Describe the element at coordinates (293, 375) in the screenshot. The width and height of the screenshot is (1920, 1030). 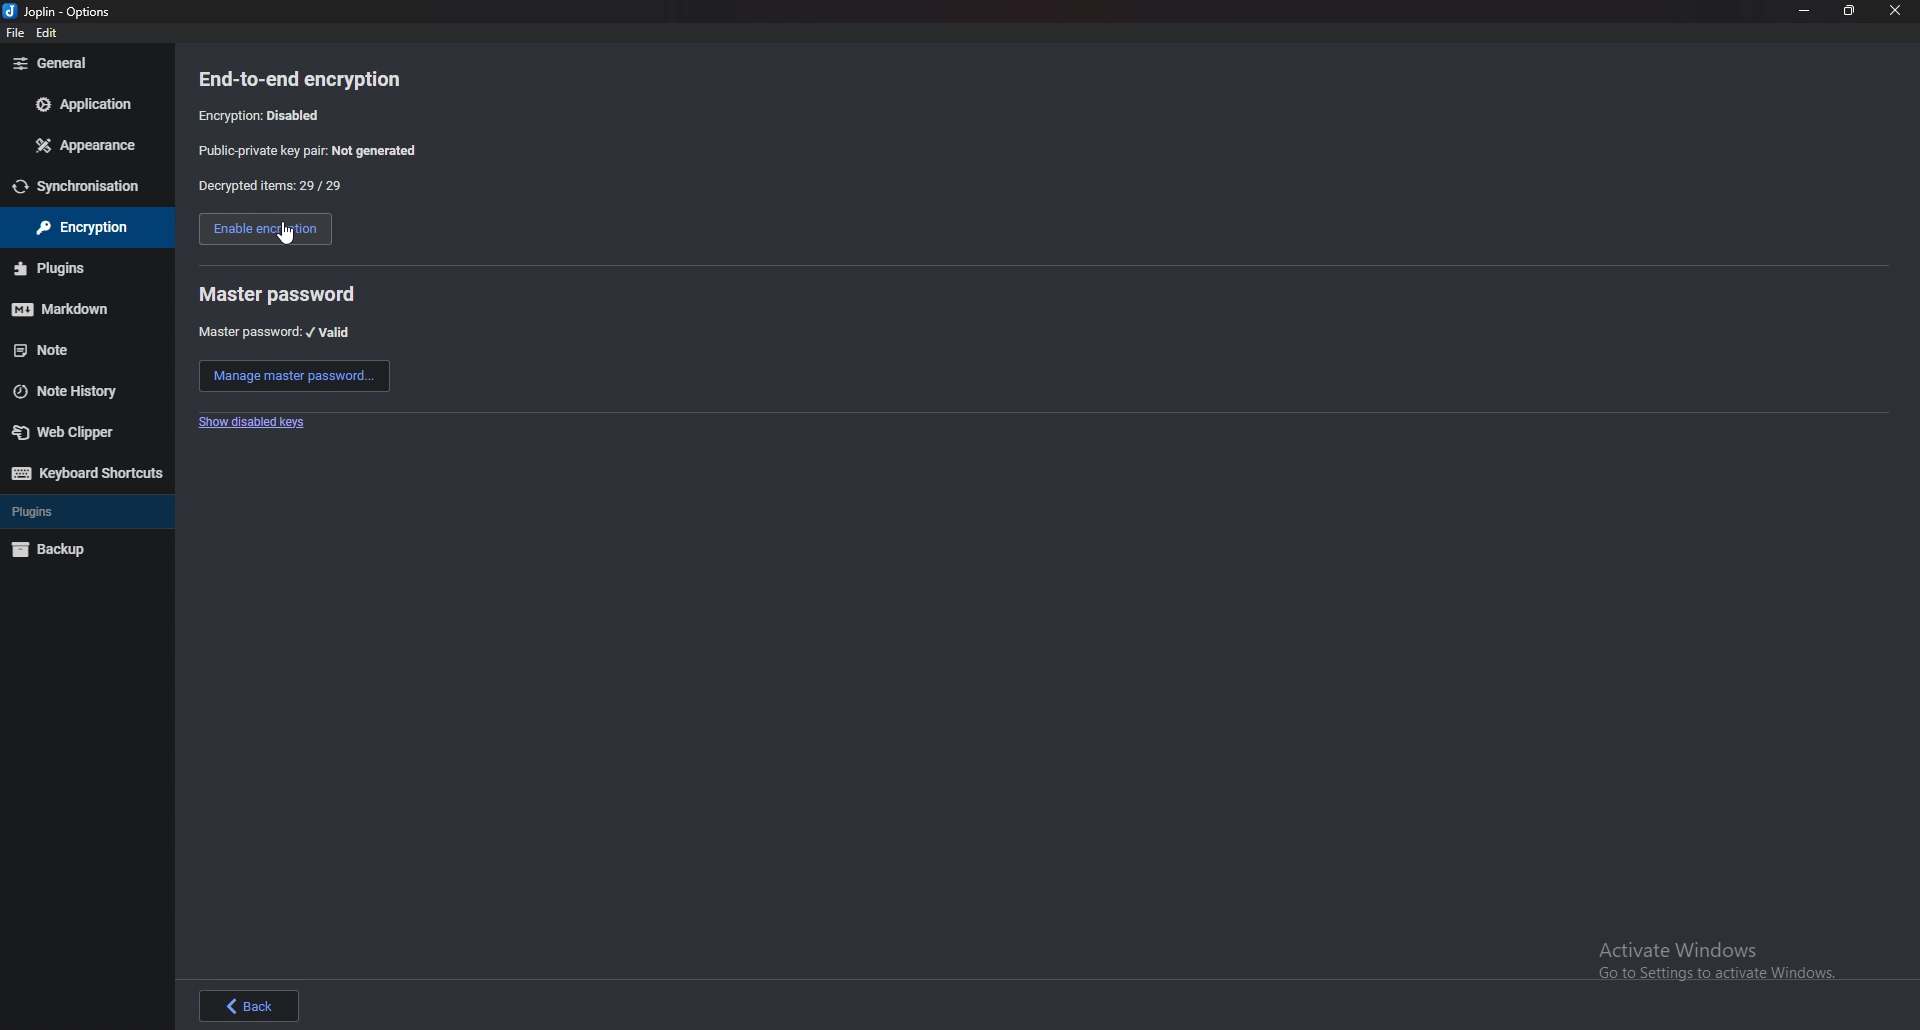
I see `manage master password` at that location.